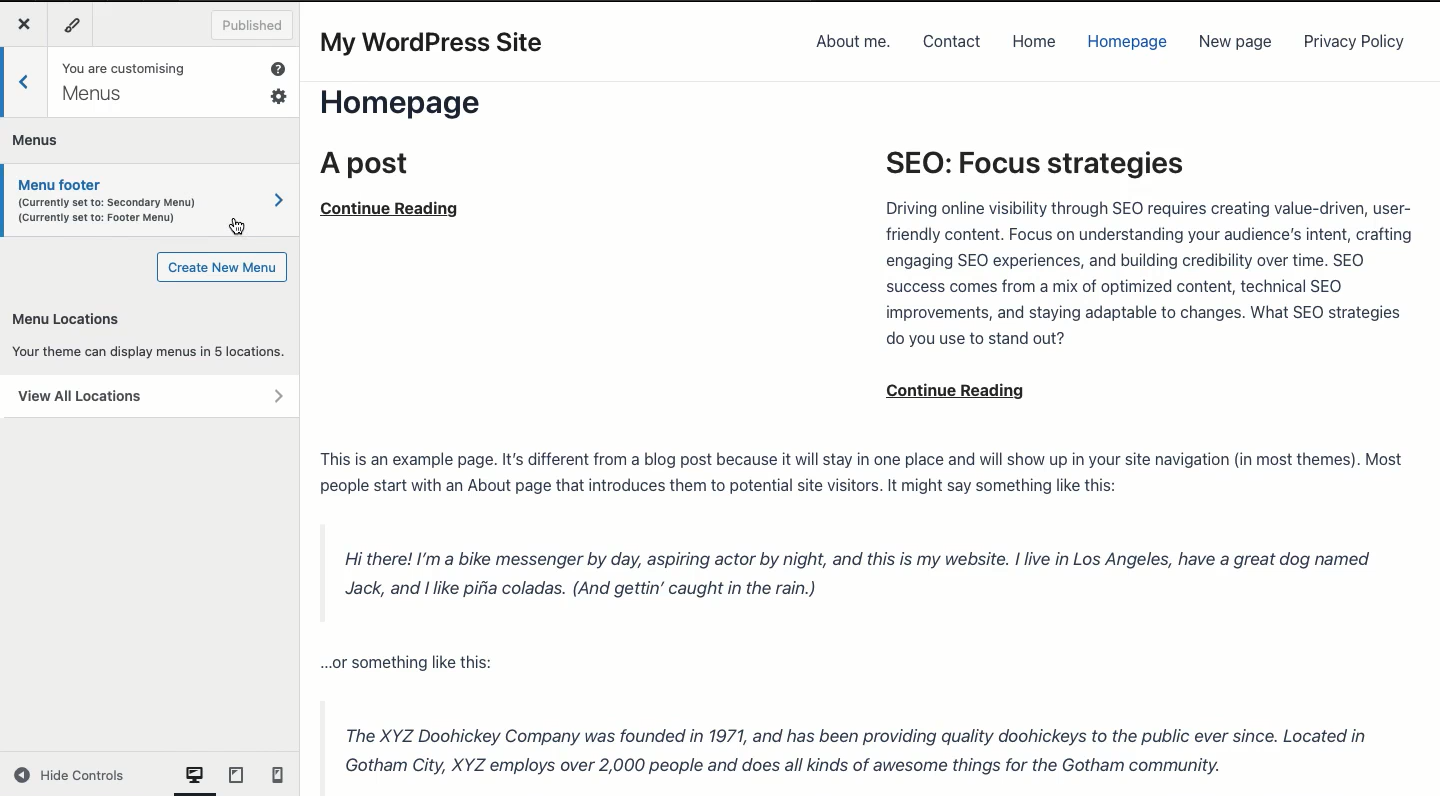  I want to click on Settings, so click(277, 95).